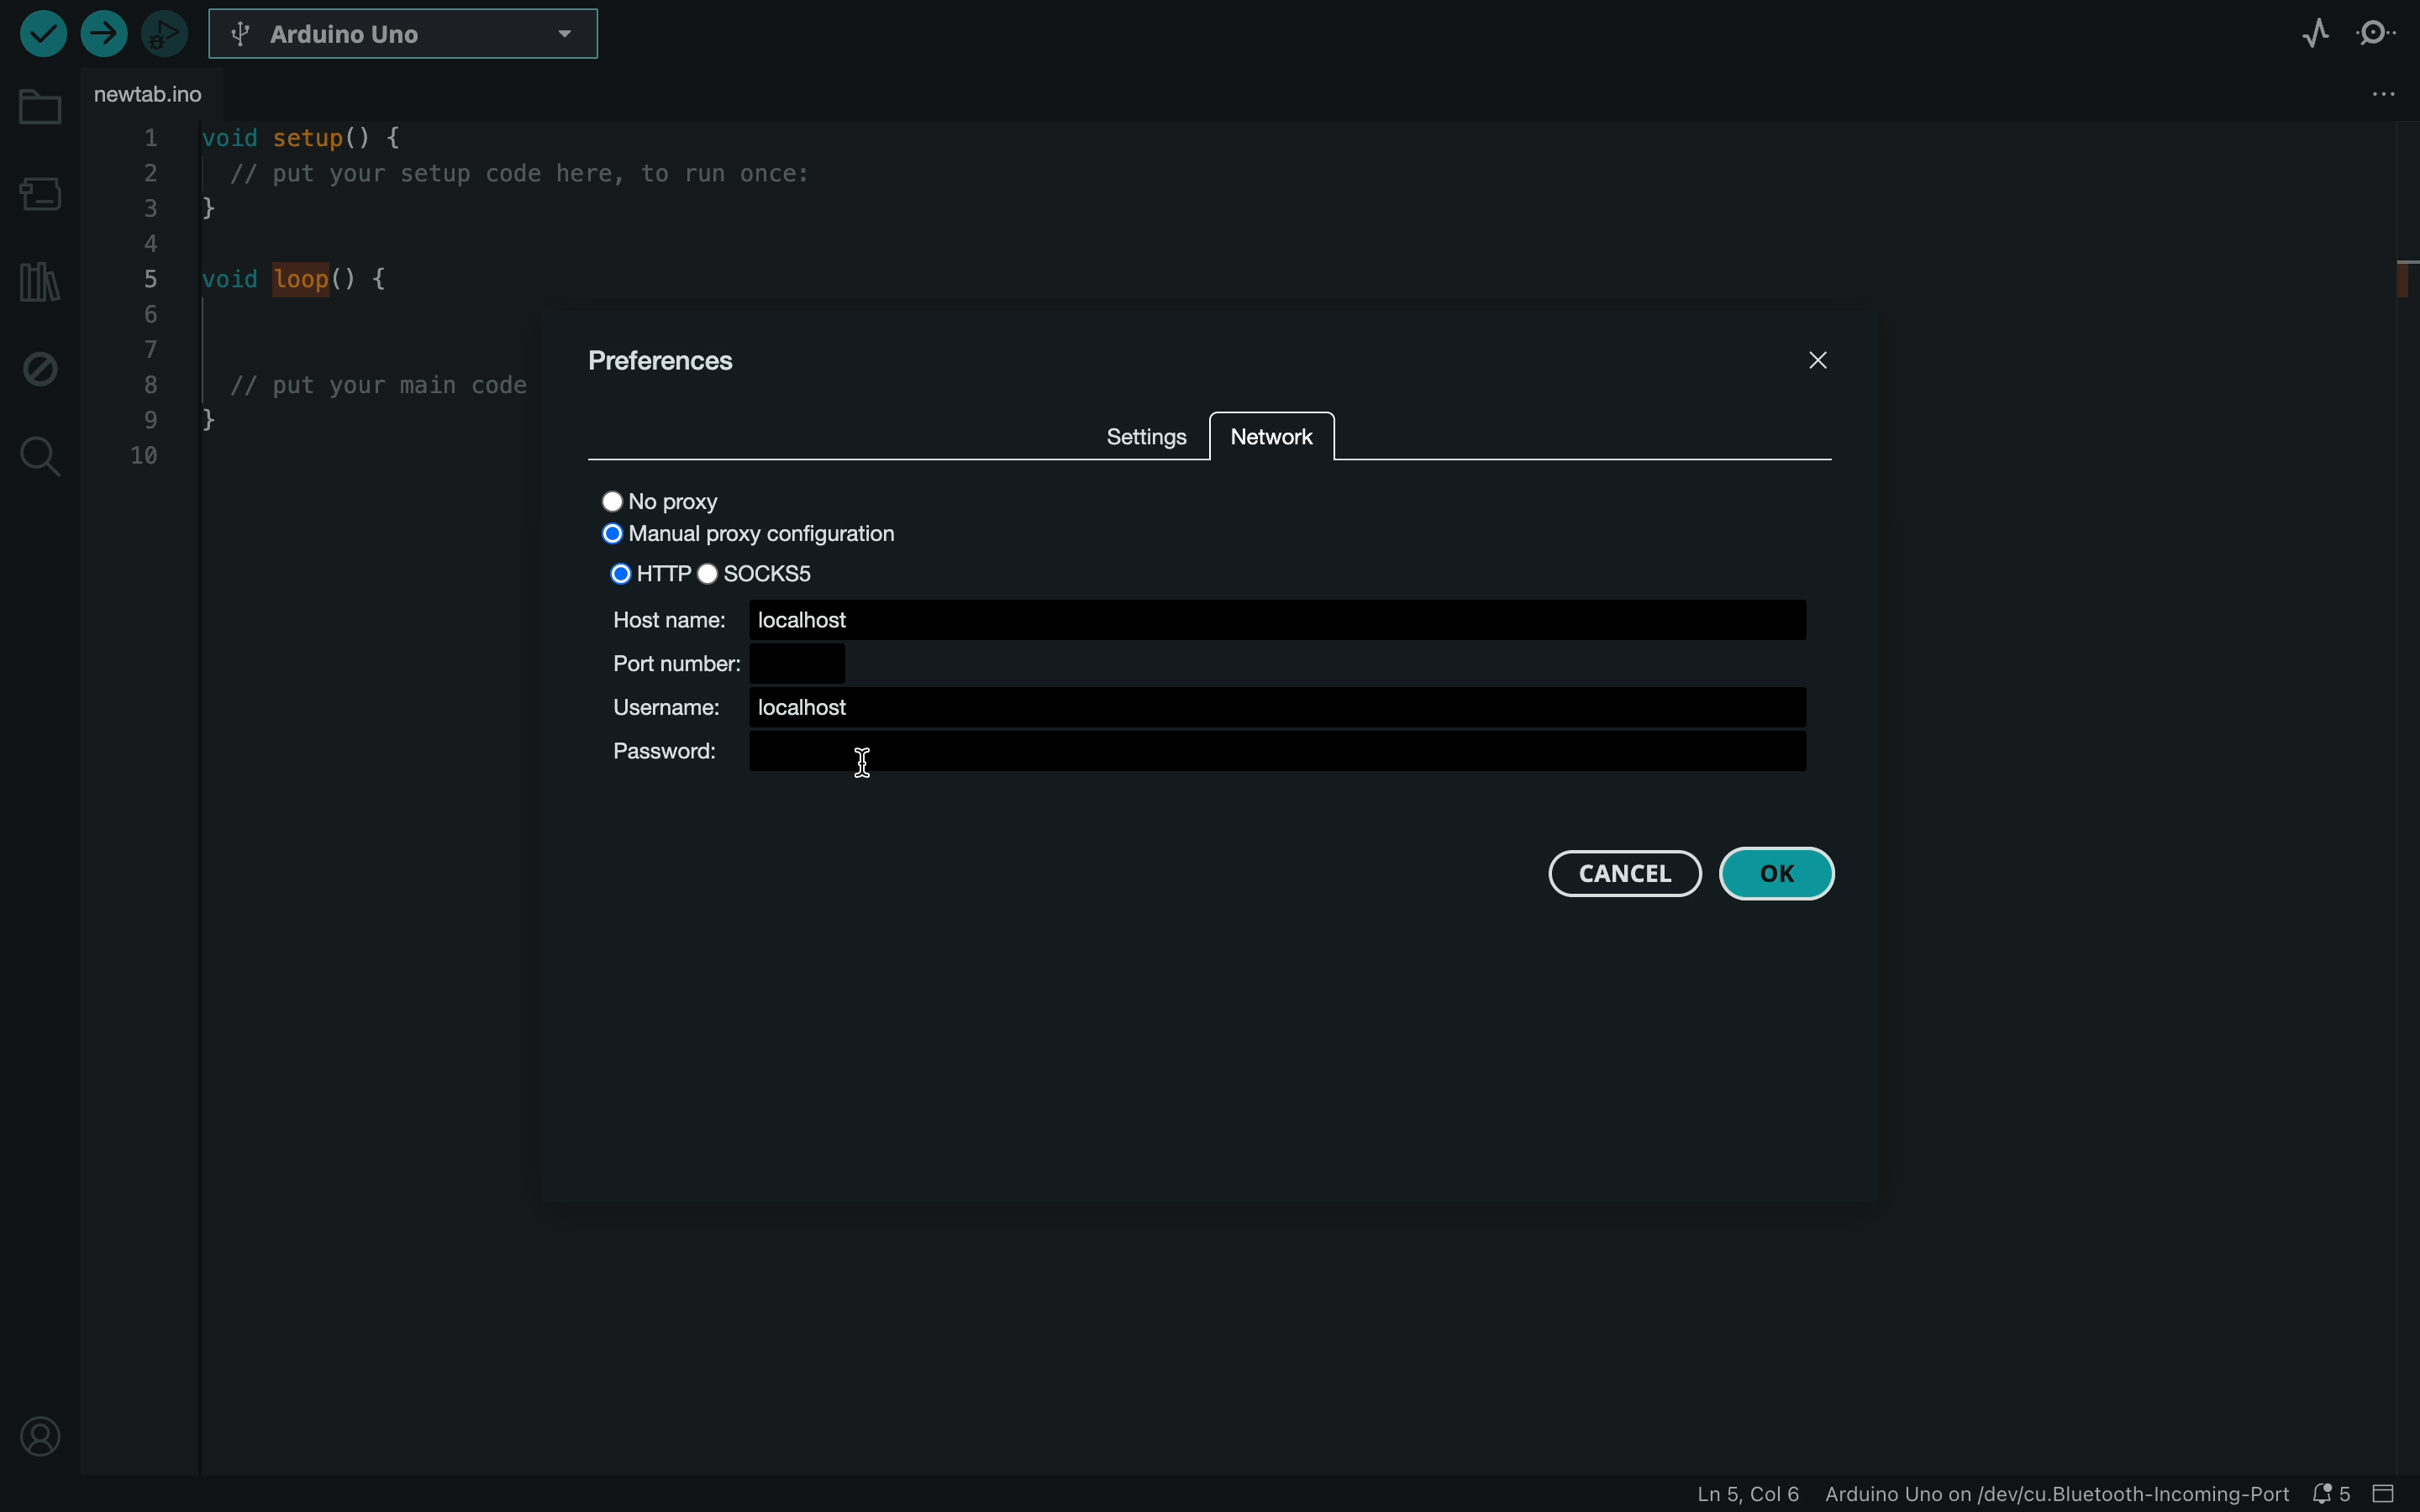  I want to click on HTTP , so click(648, 572).